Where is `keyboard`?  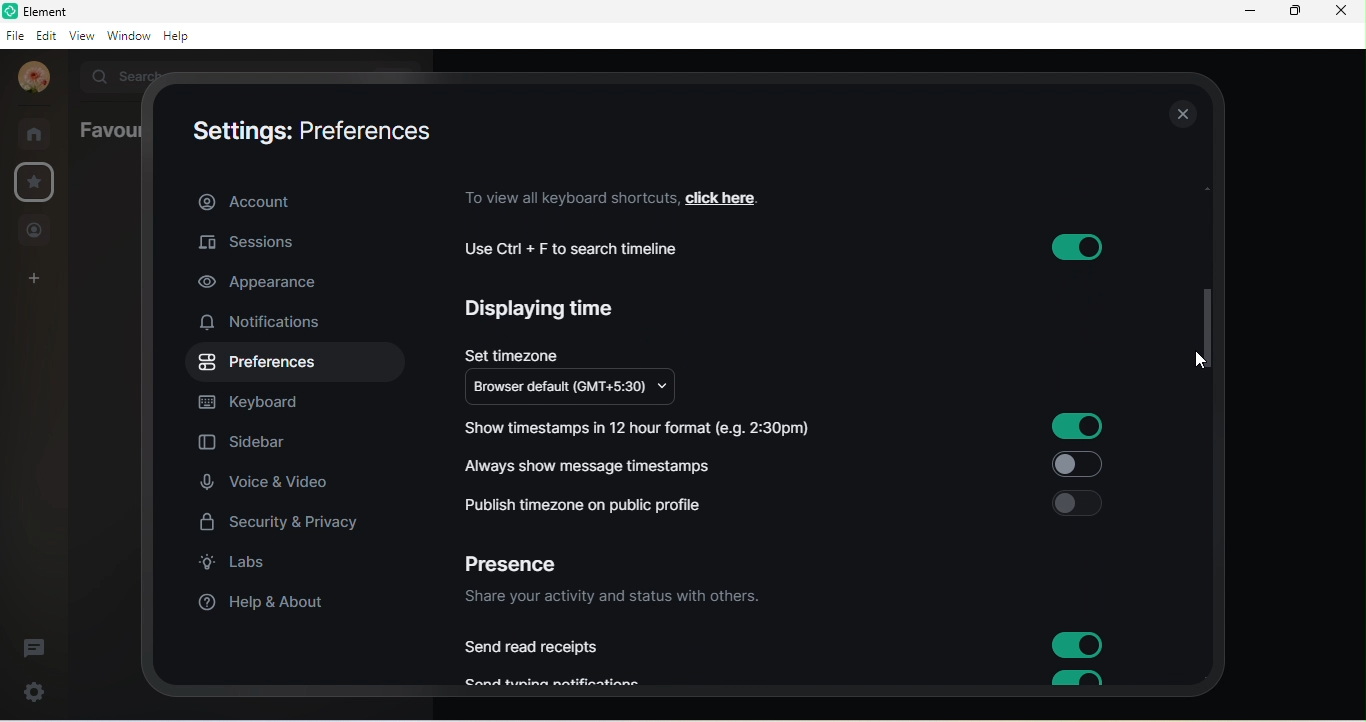 keyboard is located at coordinates (264, 402).